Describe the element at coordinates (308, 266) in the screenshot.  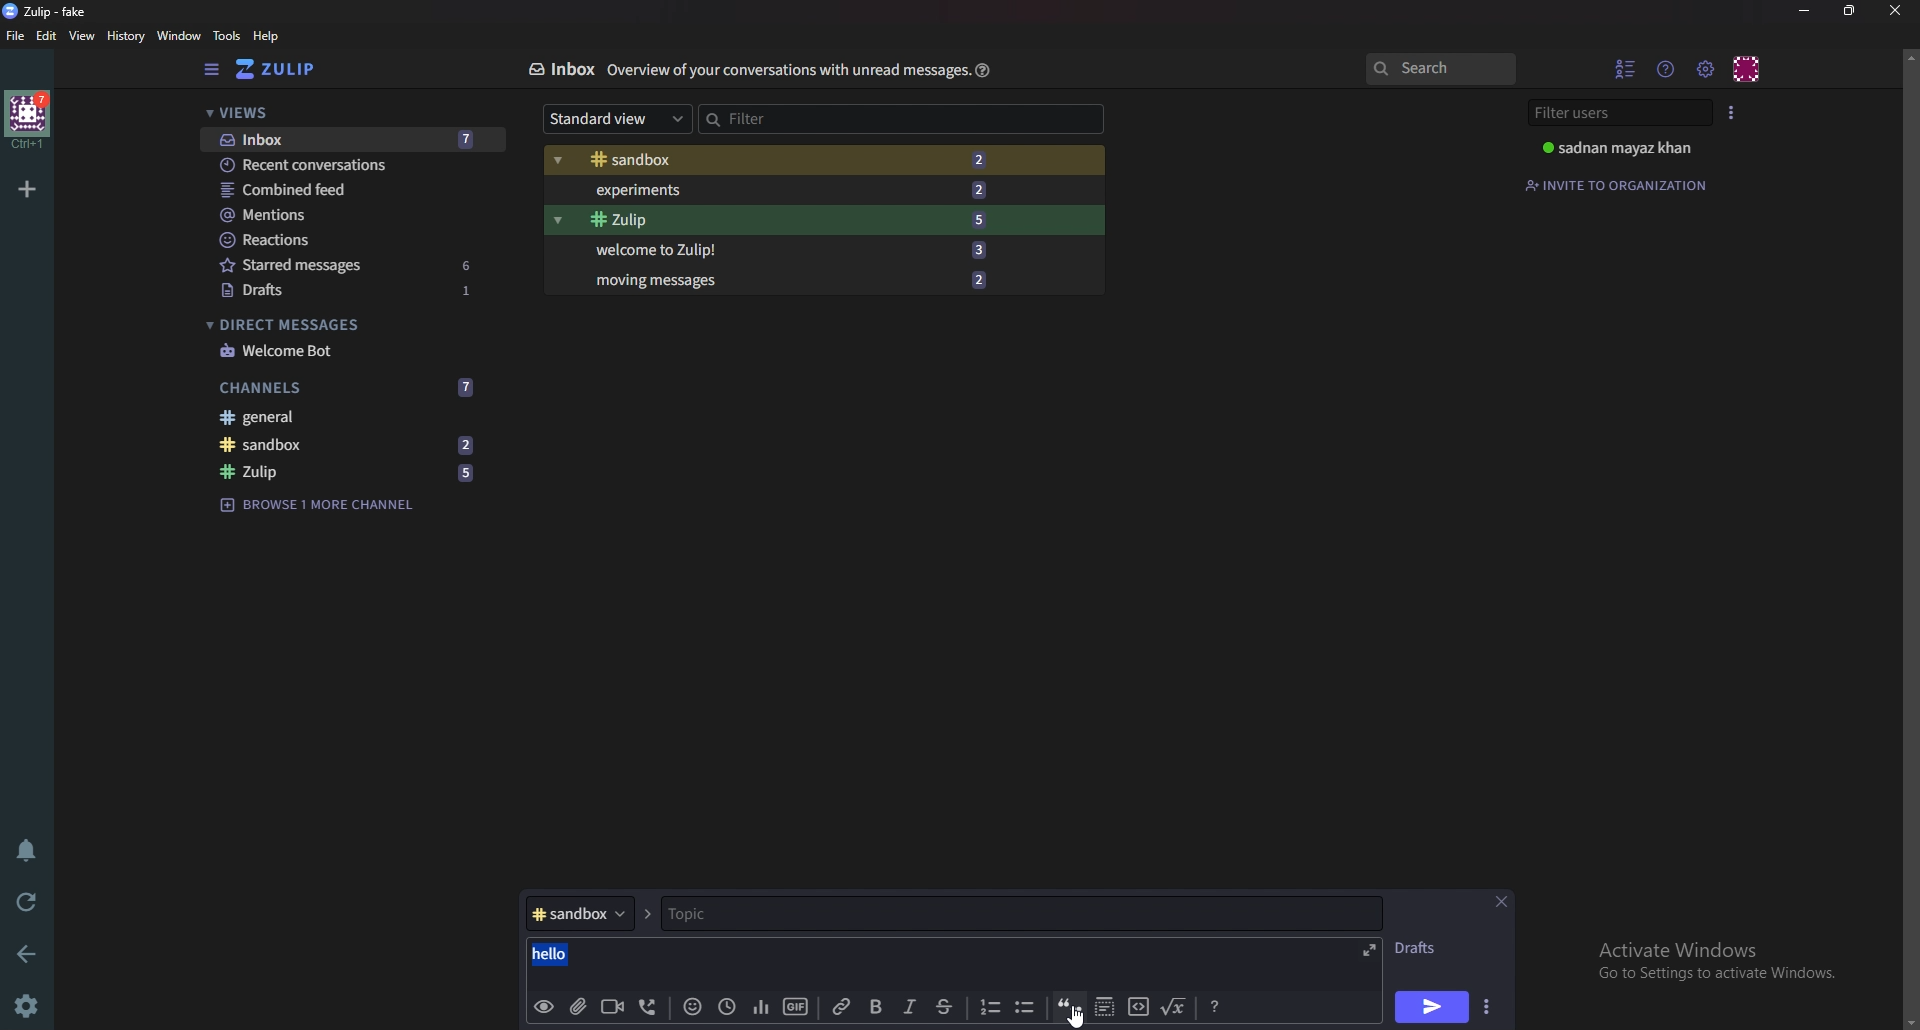
I see `starred messages` at that location.